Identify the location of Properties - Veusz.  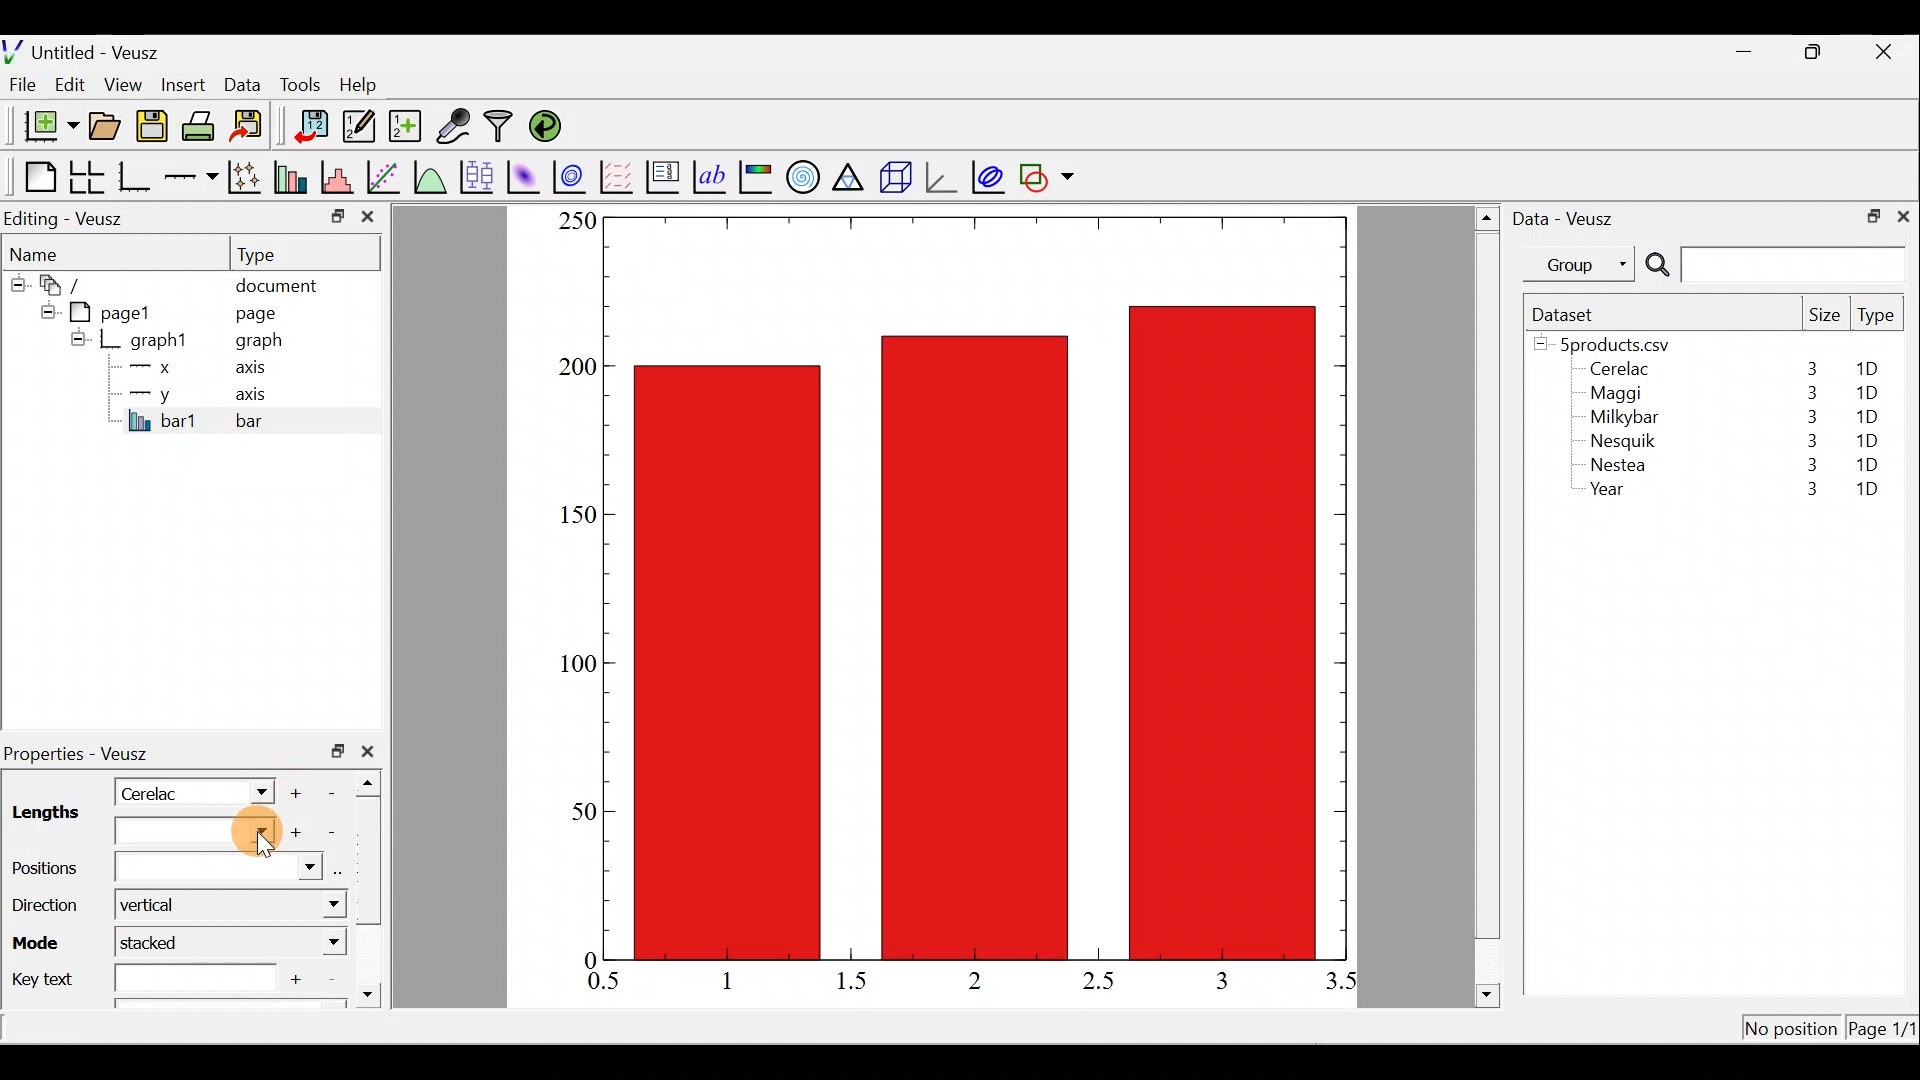
(85, 754).